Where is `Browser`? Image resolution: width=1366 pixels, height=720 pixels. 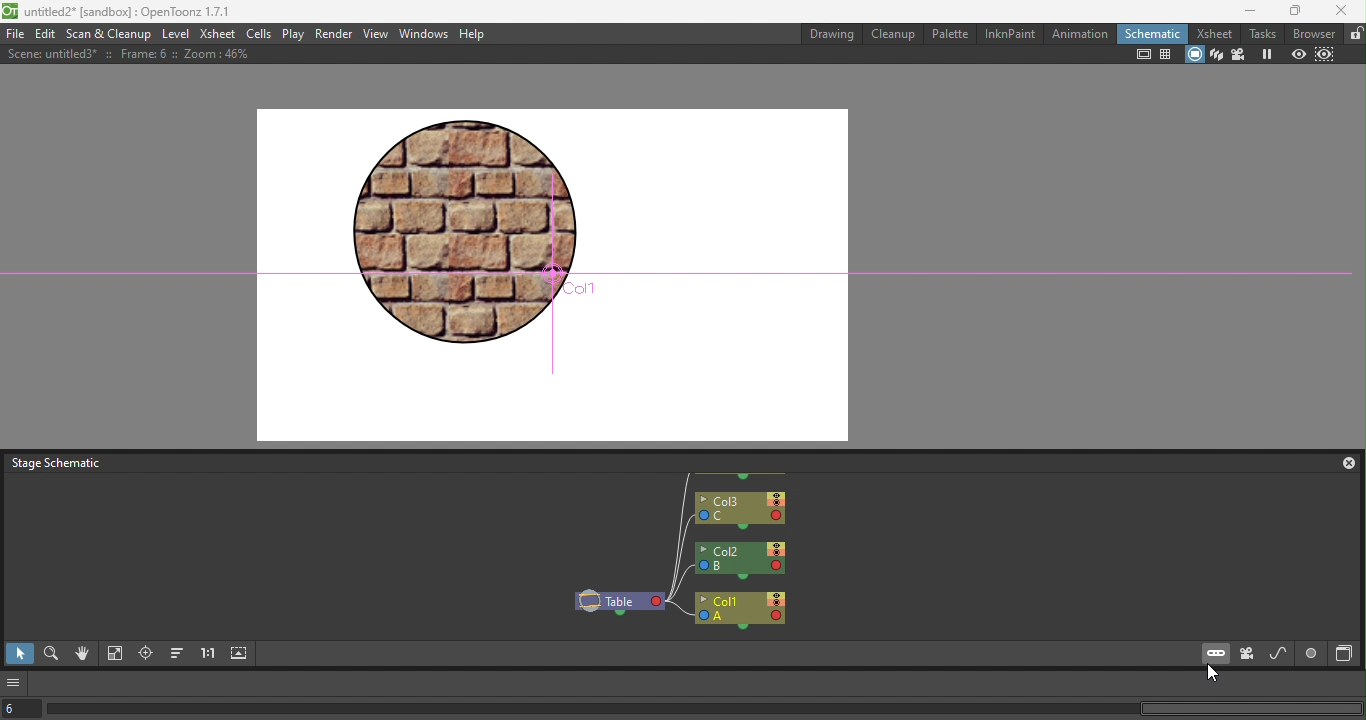 Browser is located at coordinates (1314, 34).